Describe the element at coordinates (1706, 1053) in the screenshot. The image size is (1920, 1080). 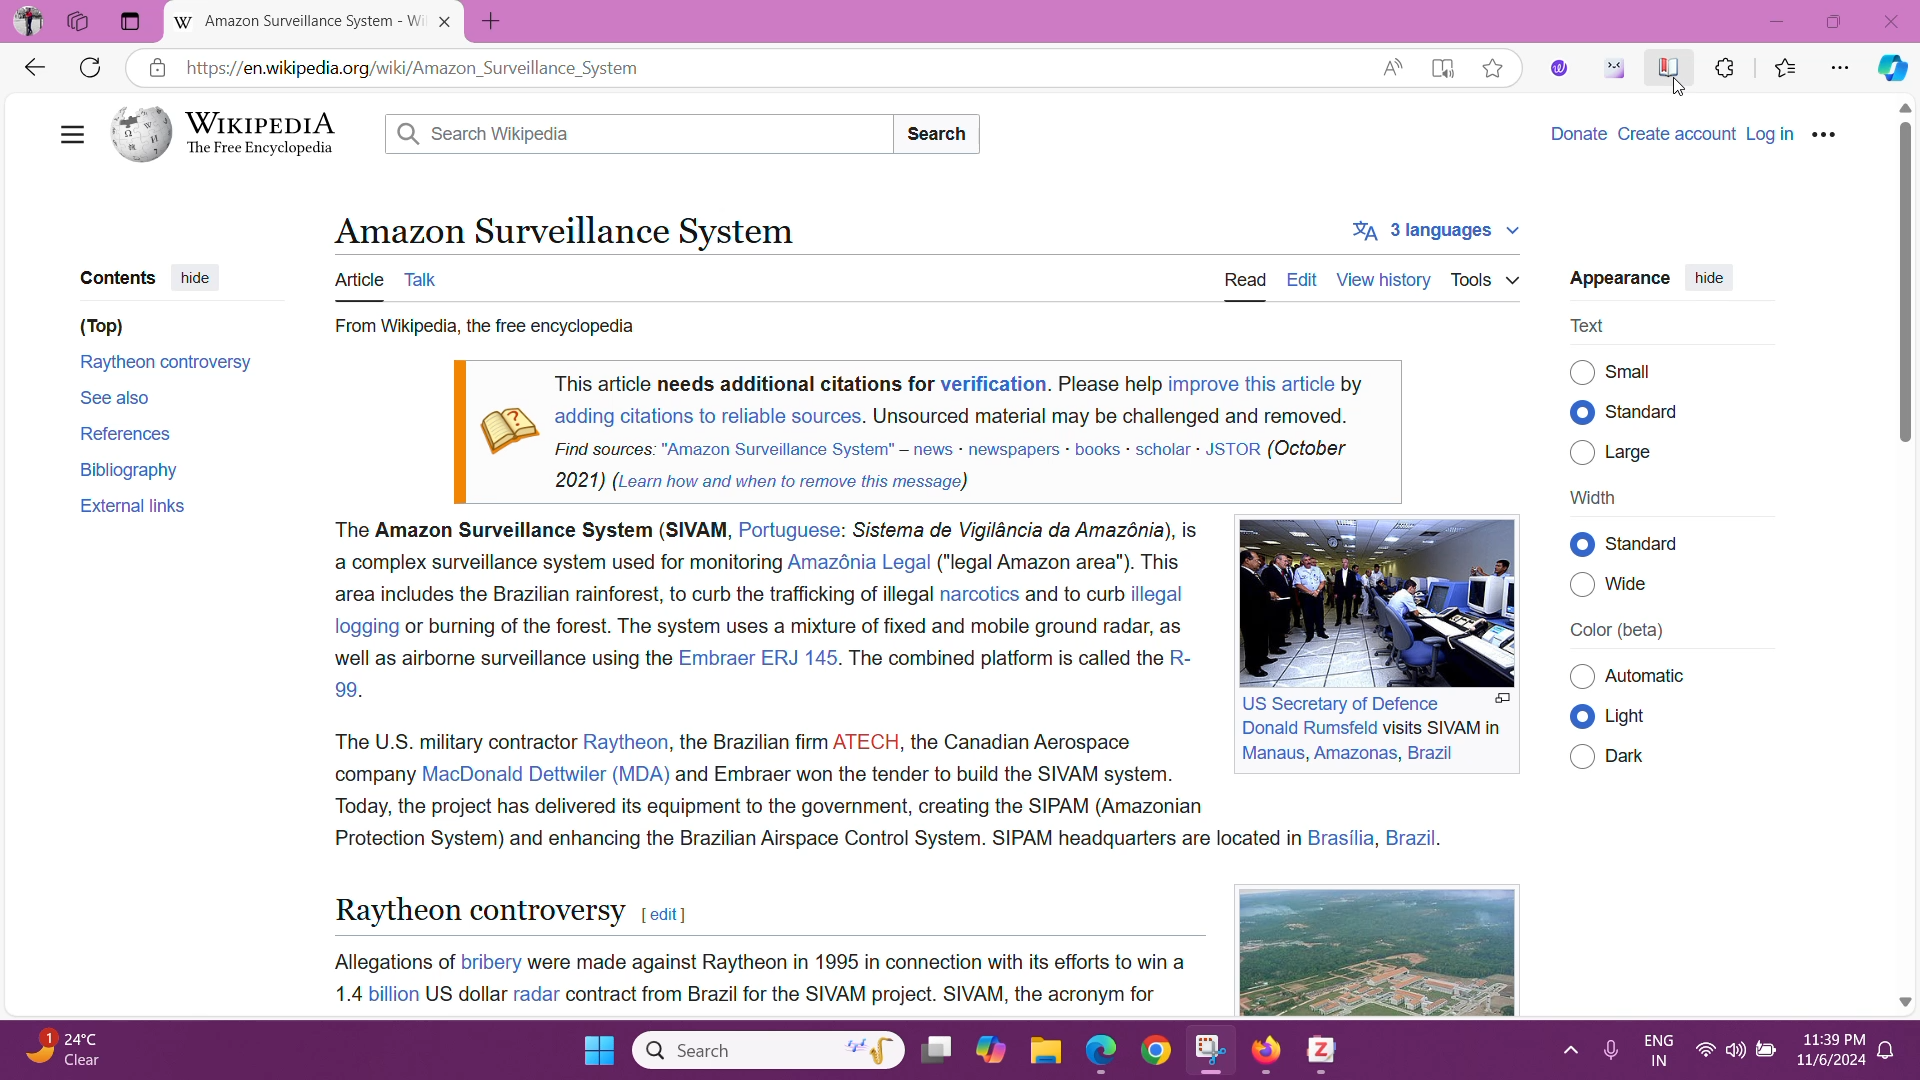
I see `wifi` at that location.